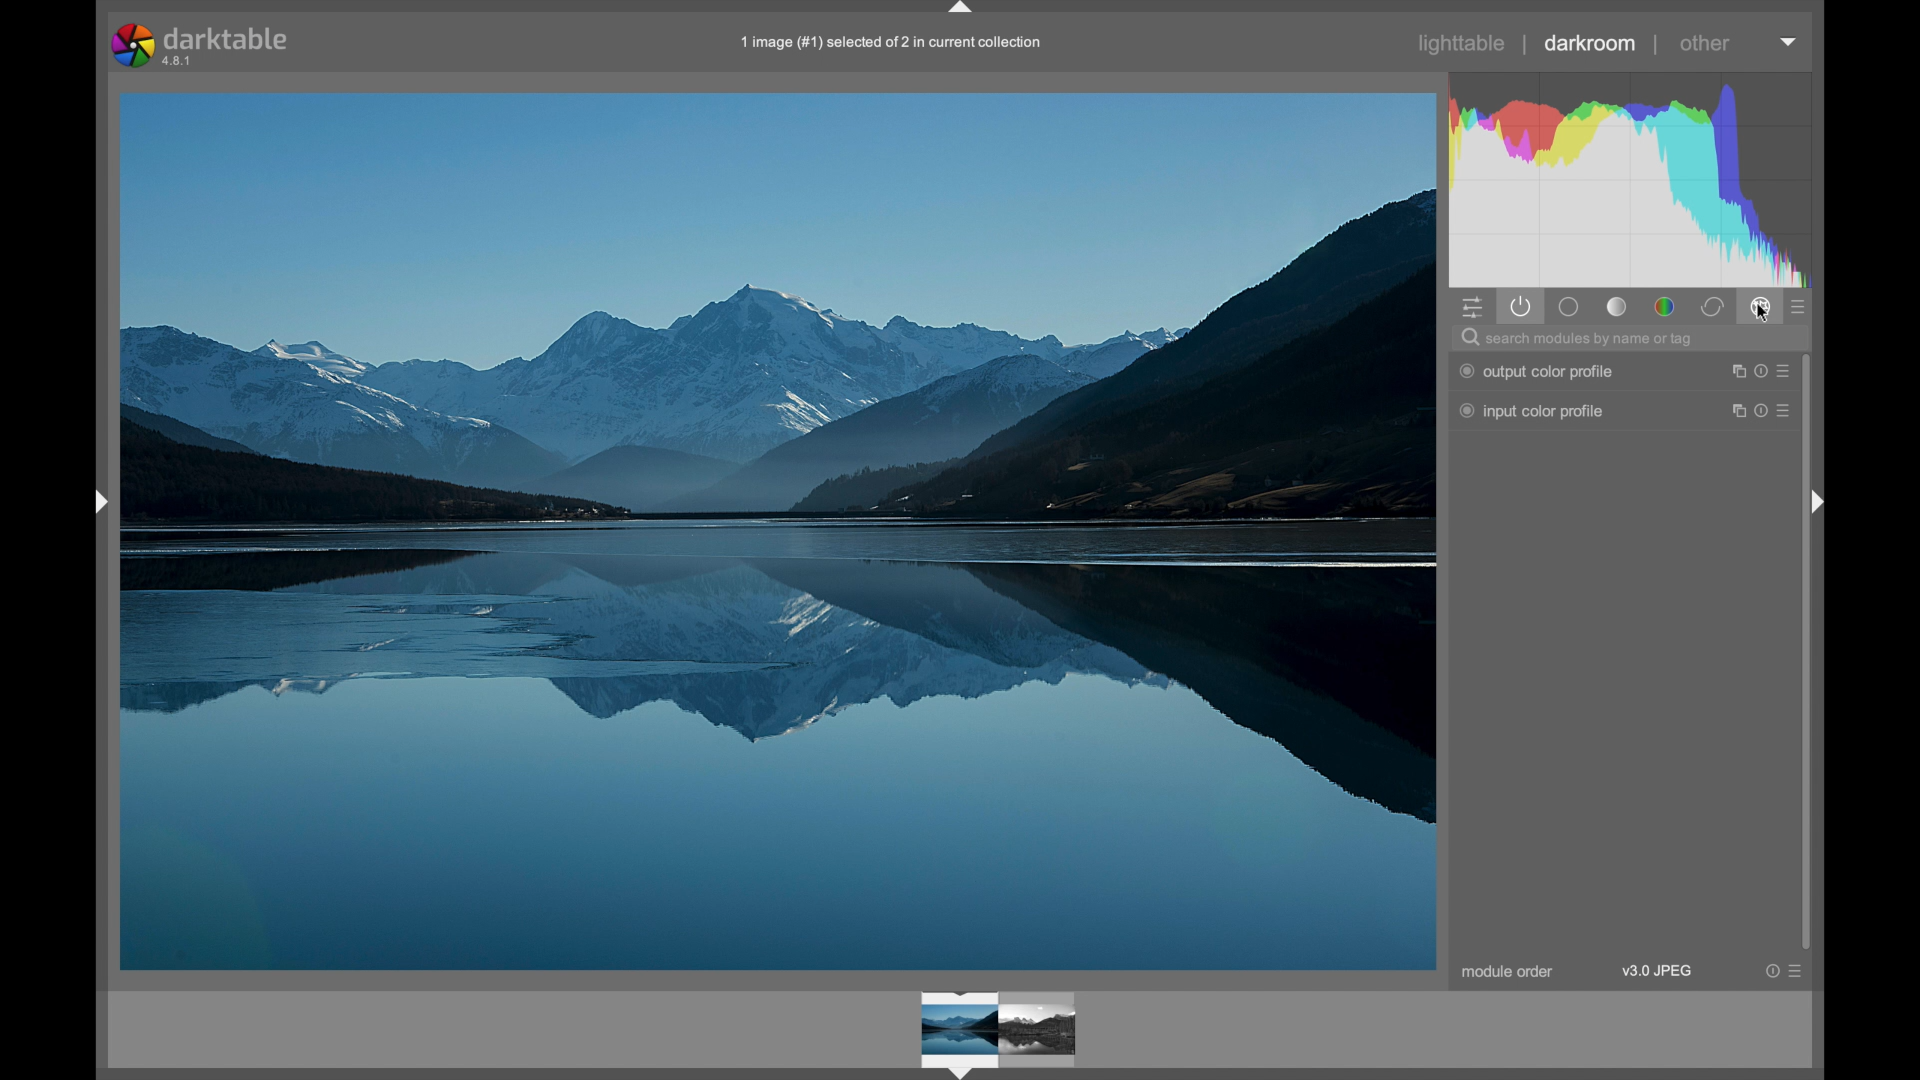  What do you see at coordinates (1577, 340) in the screenshot?
I see `search modules by name or tag` at bounding box center [1577, 340].